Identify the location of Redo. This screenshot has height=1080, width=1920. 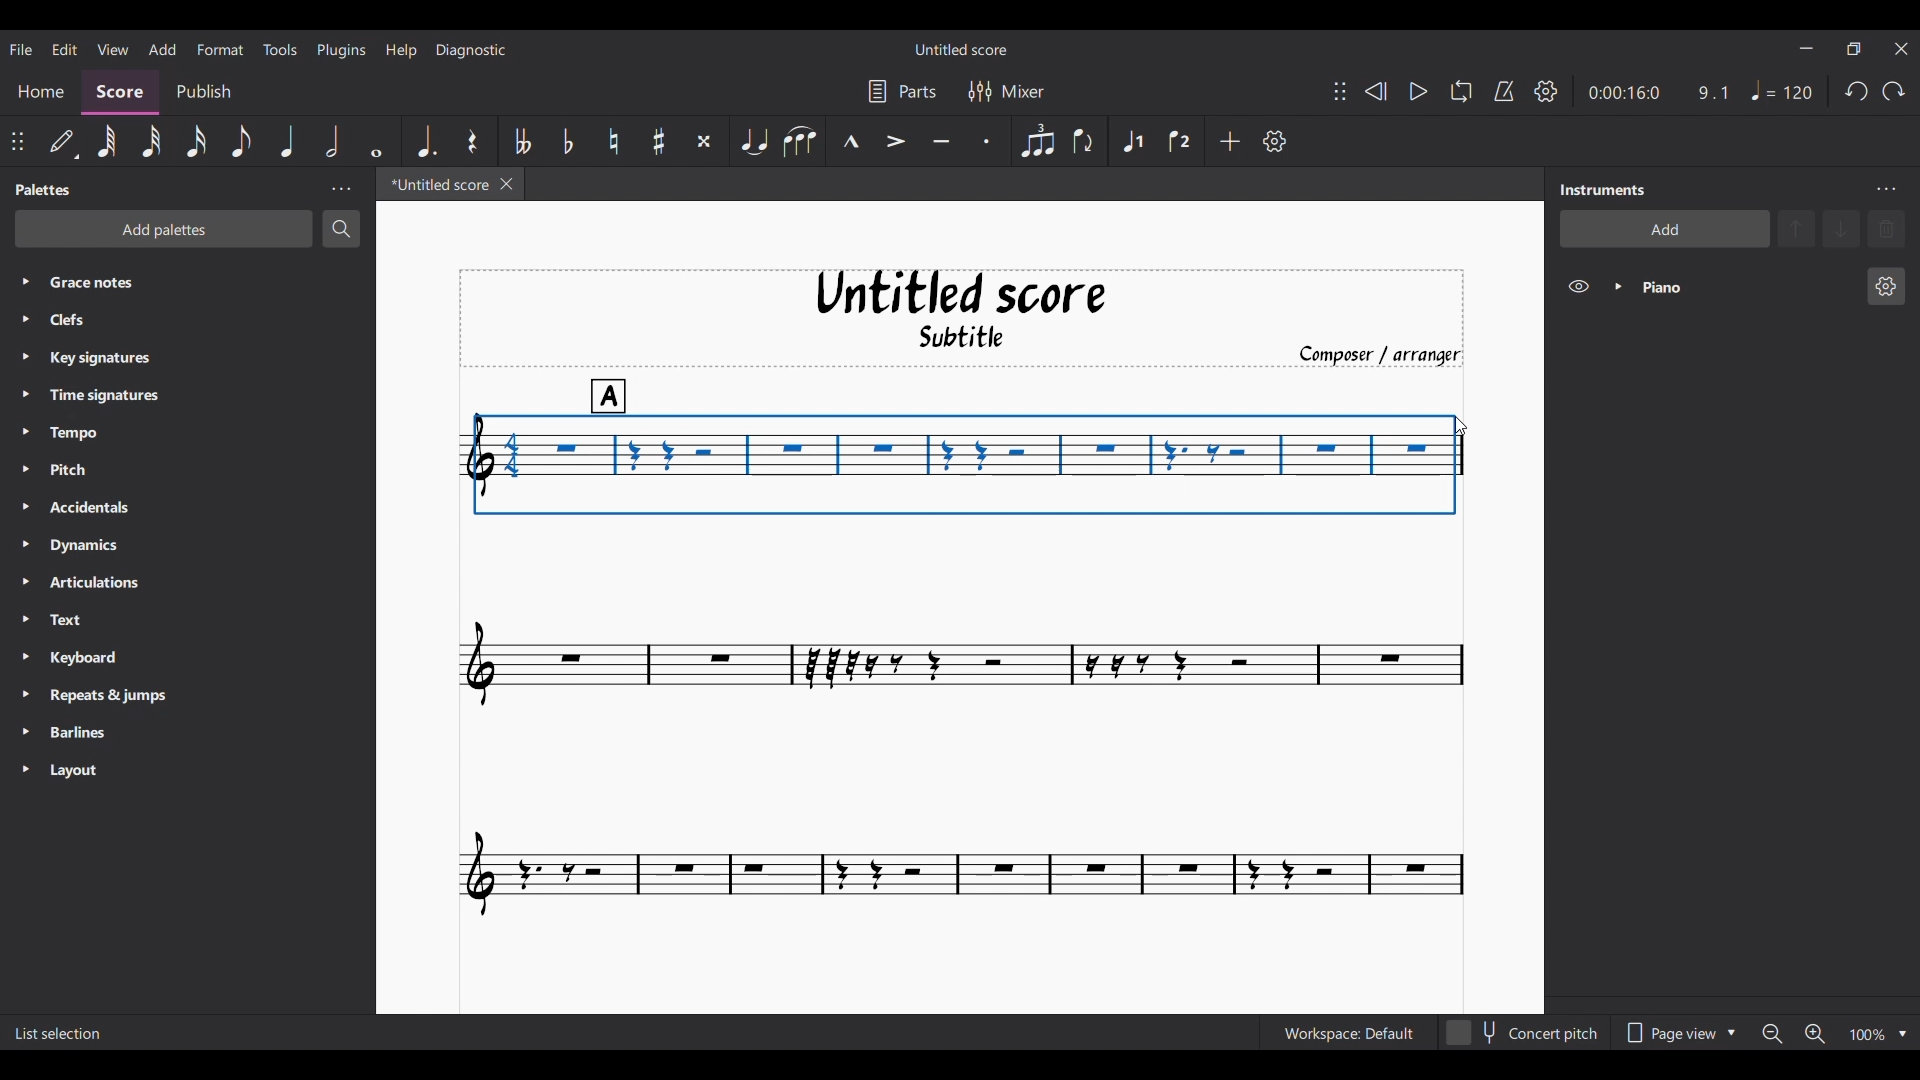
(1893, 91).